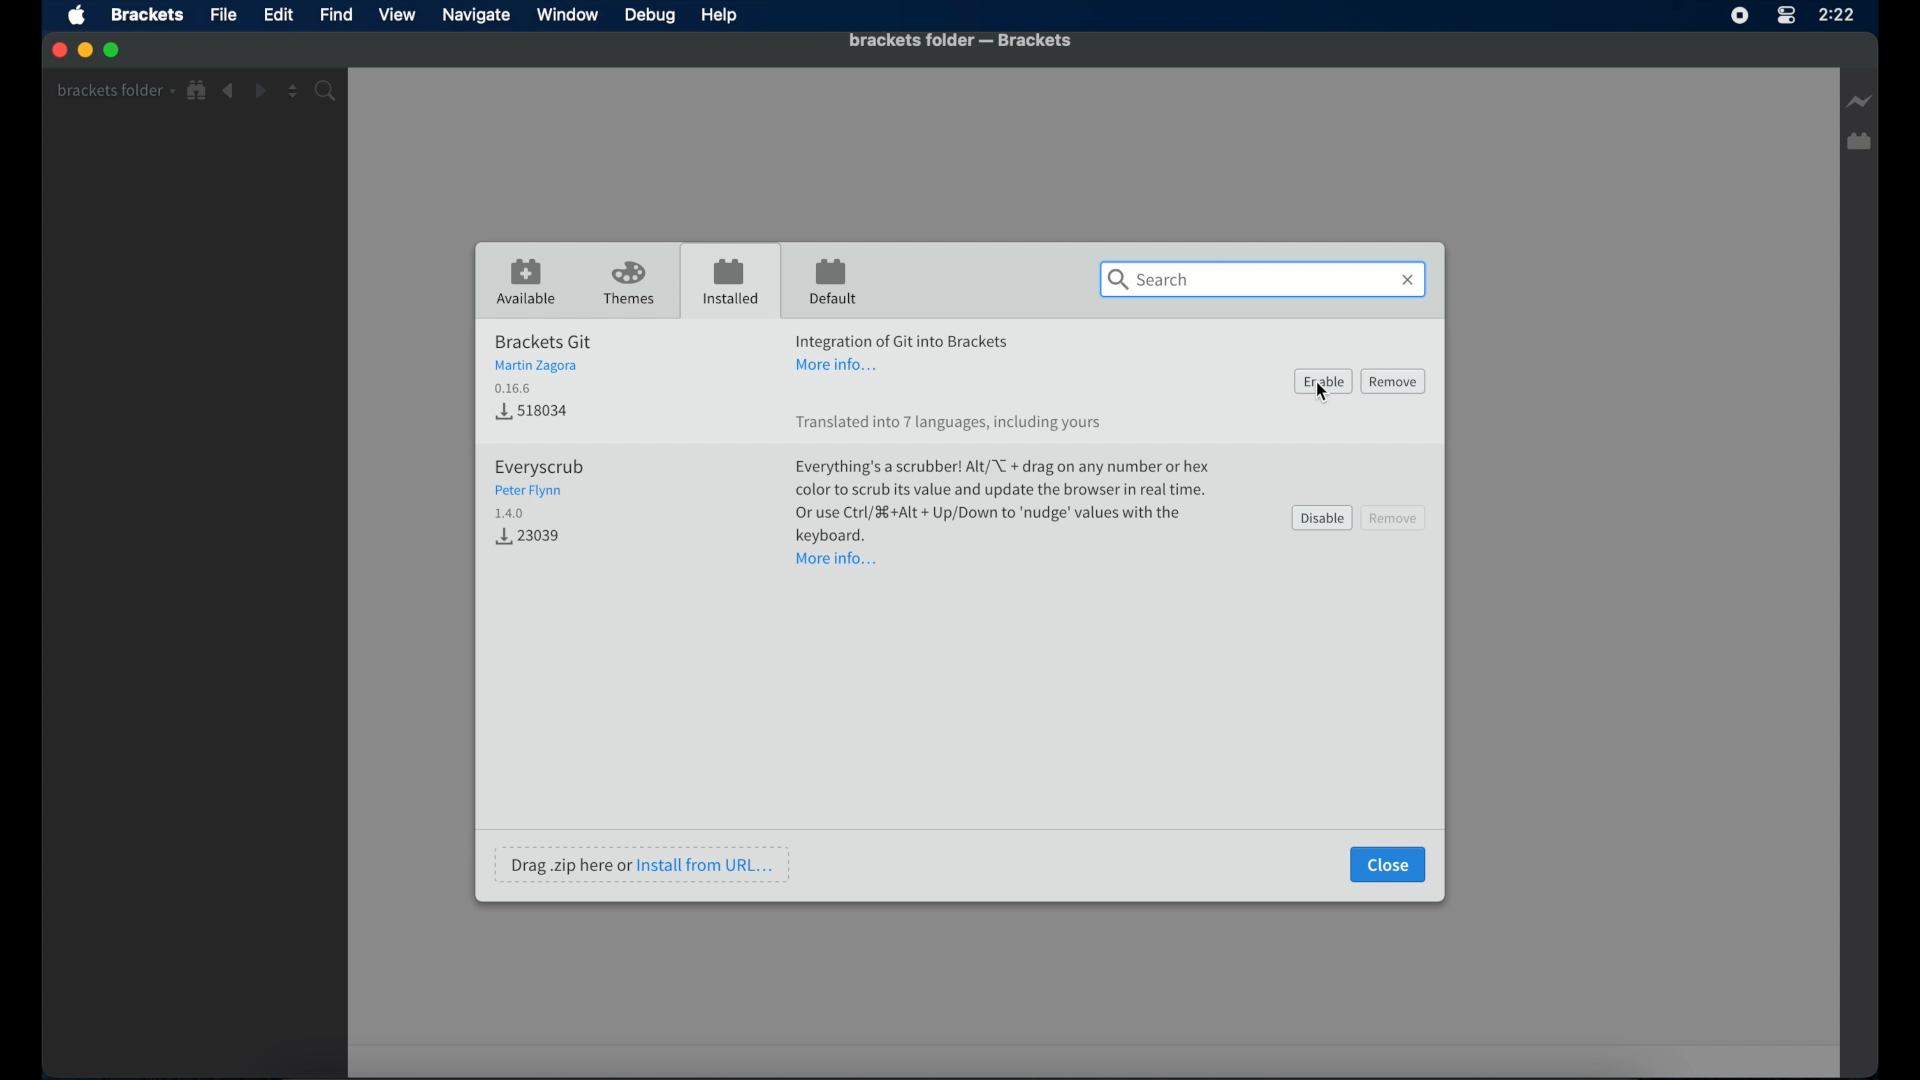 Image resolution: width=1920 pixels, height=1080 pixels. What do you see at coordinates (631, 284) in the screenshot?
I see `themes` at bounding box center [631, 284].